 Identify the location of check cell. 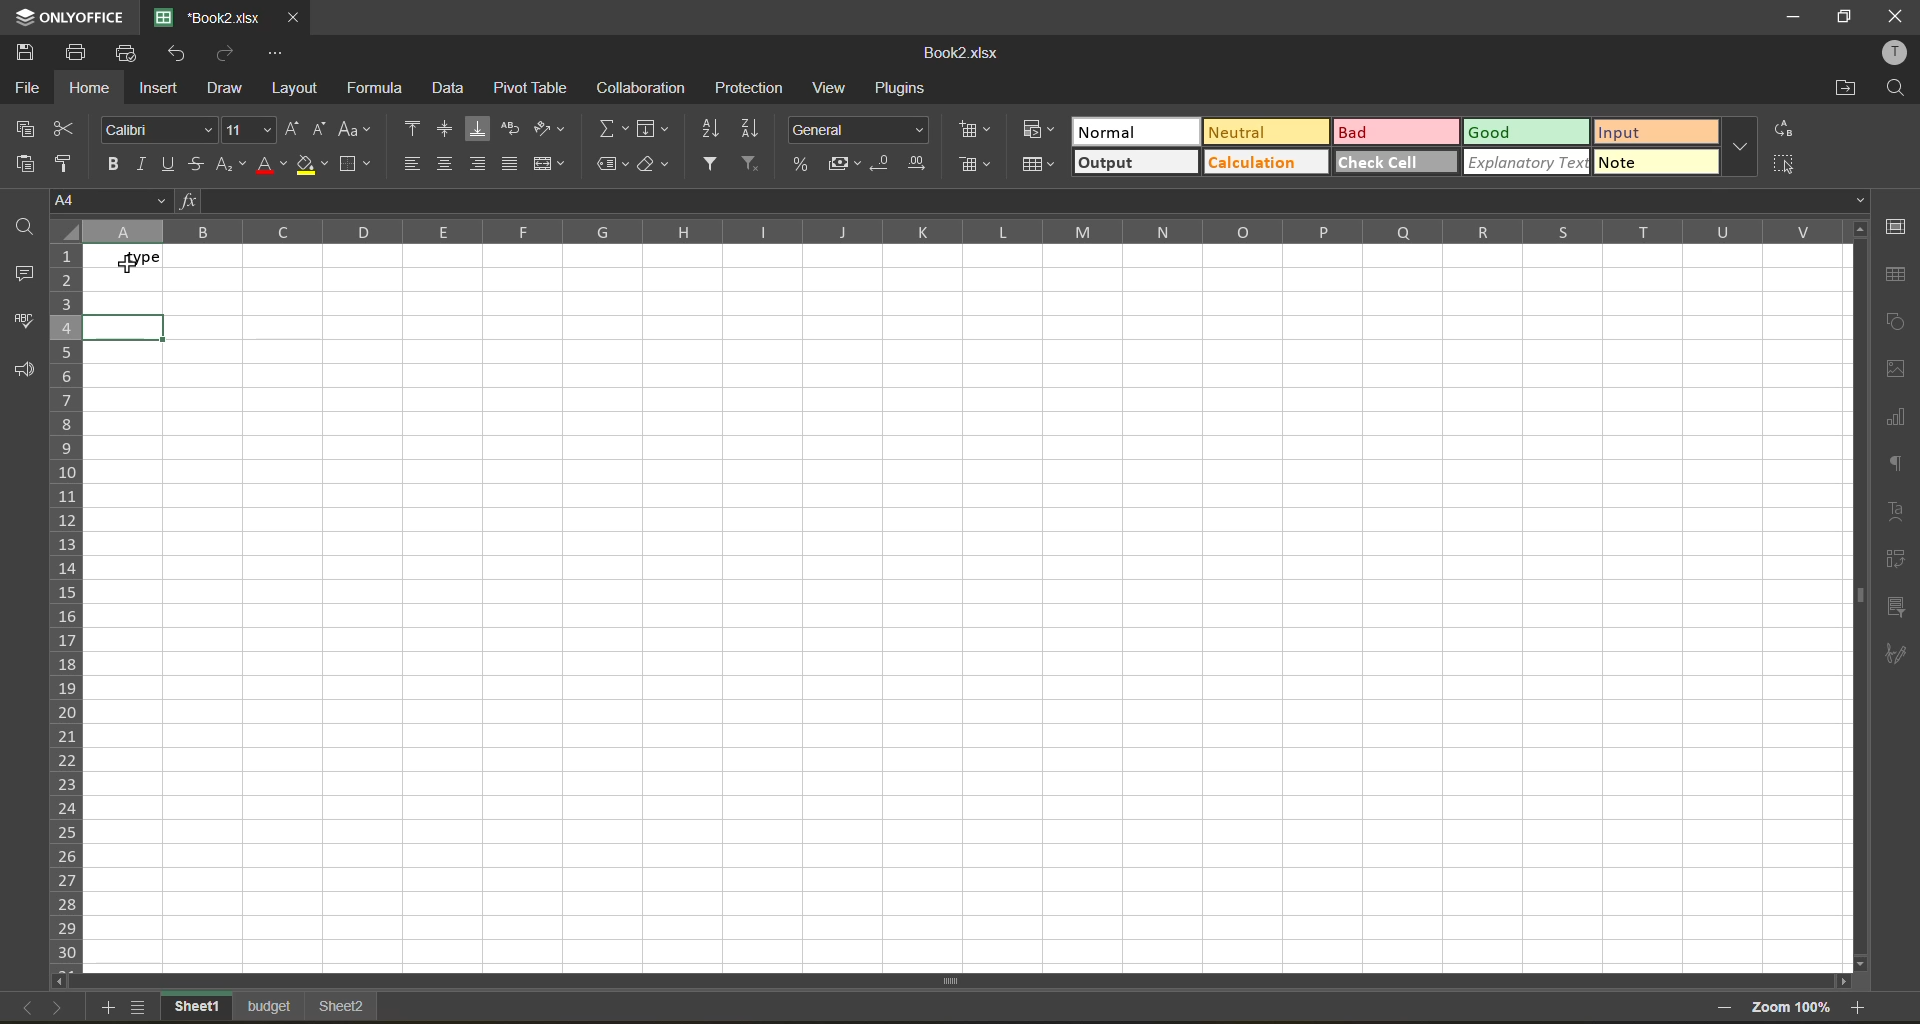
(1398, 164).